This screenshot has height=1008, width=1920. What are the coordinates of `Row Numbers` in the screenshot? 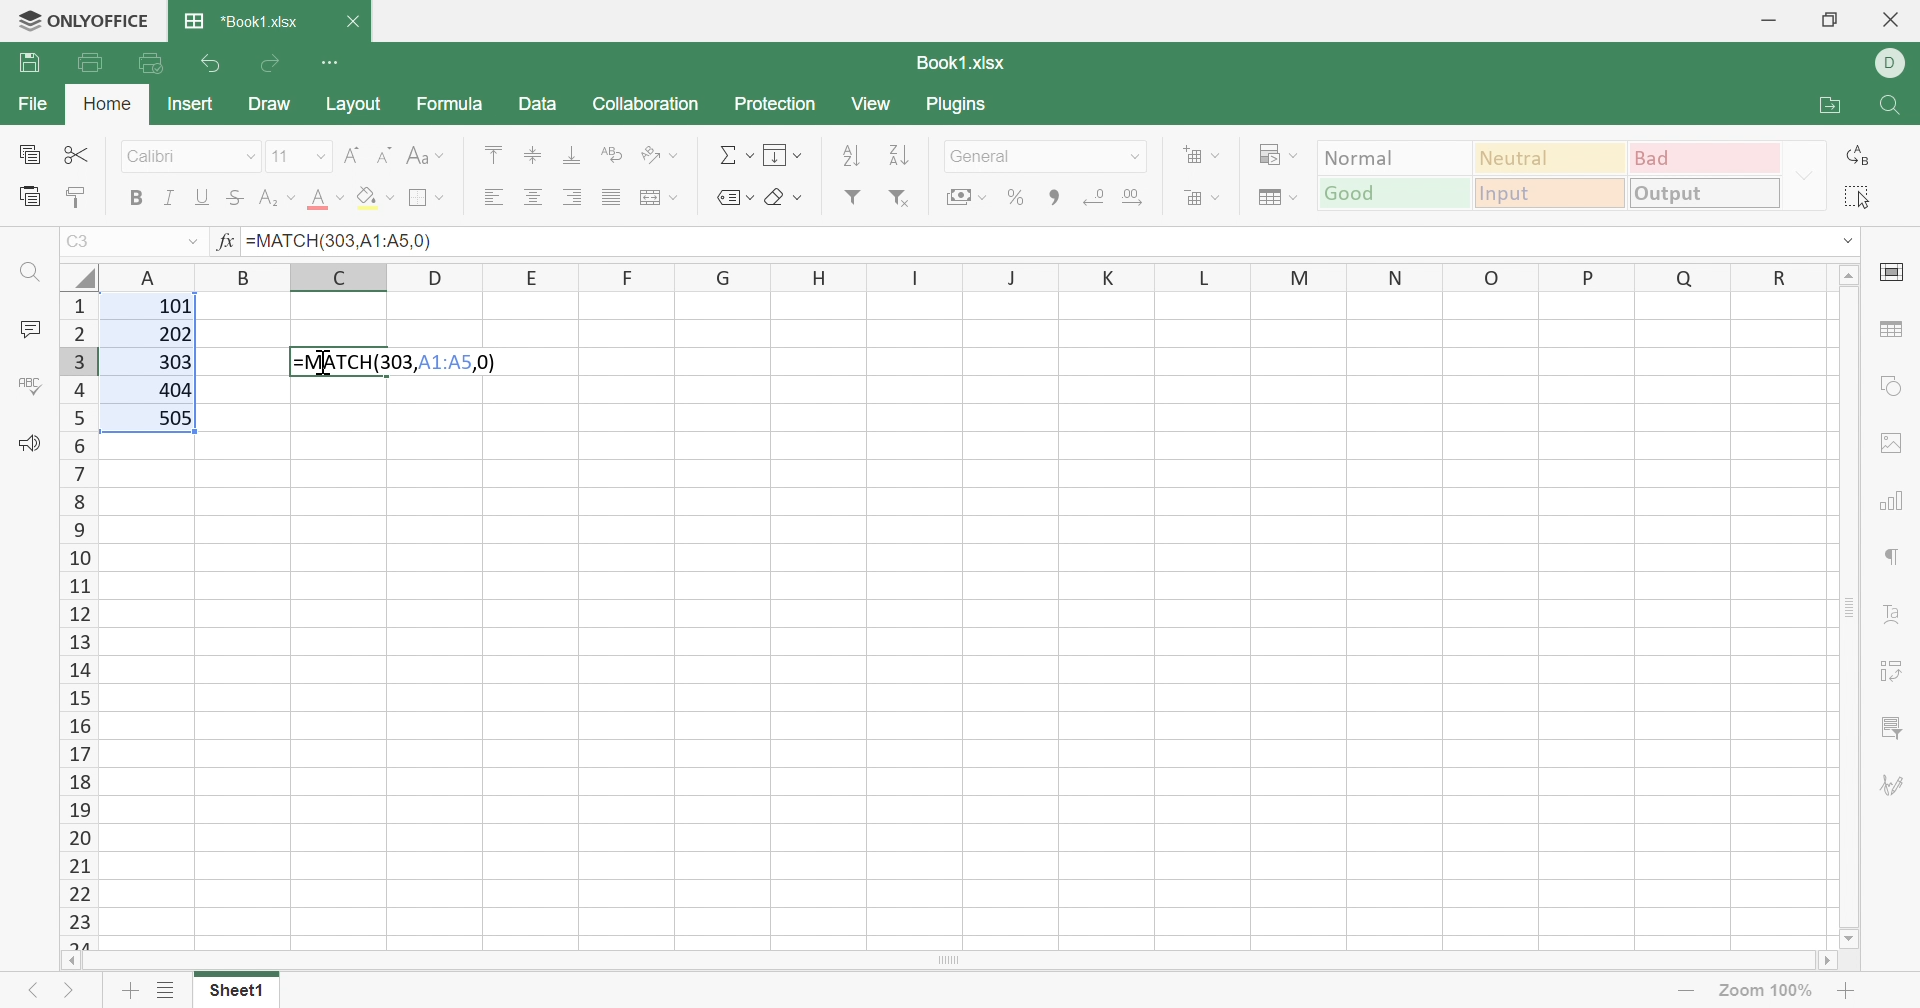 It's located at (75, 620).